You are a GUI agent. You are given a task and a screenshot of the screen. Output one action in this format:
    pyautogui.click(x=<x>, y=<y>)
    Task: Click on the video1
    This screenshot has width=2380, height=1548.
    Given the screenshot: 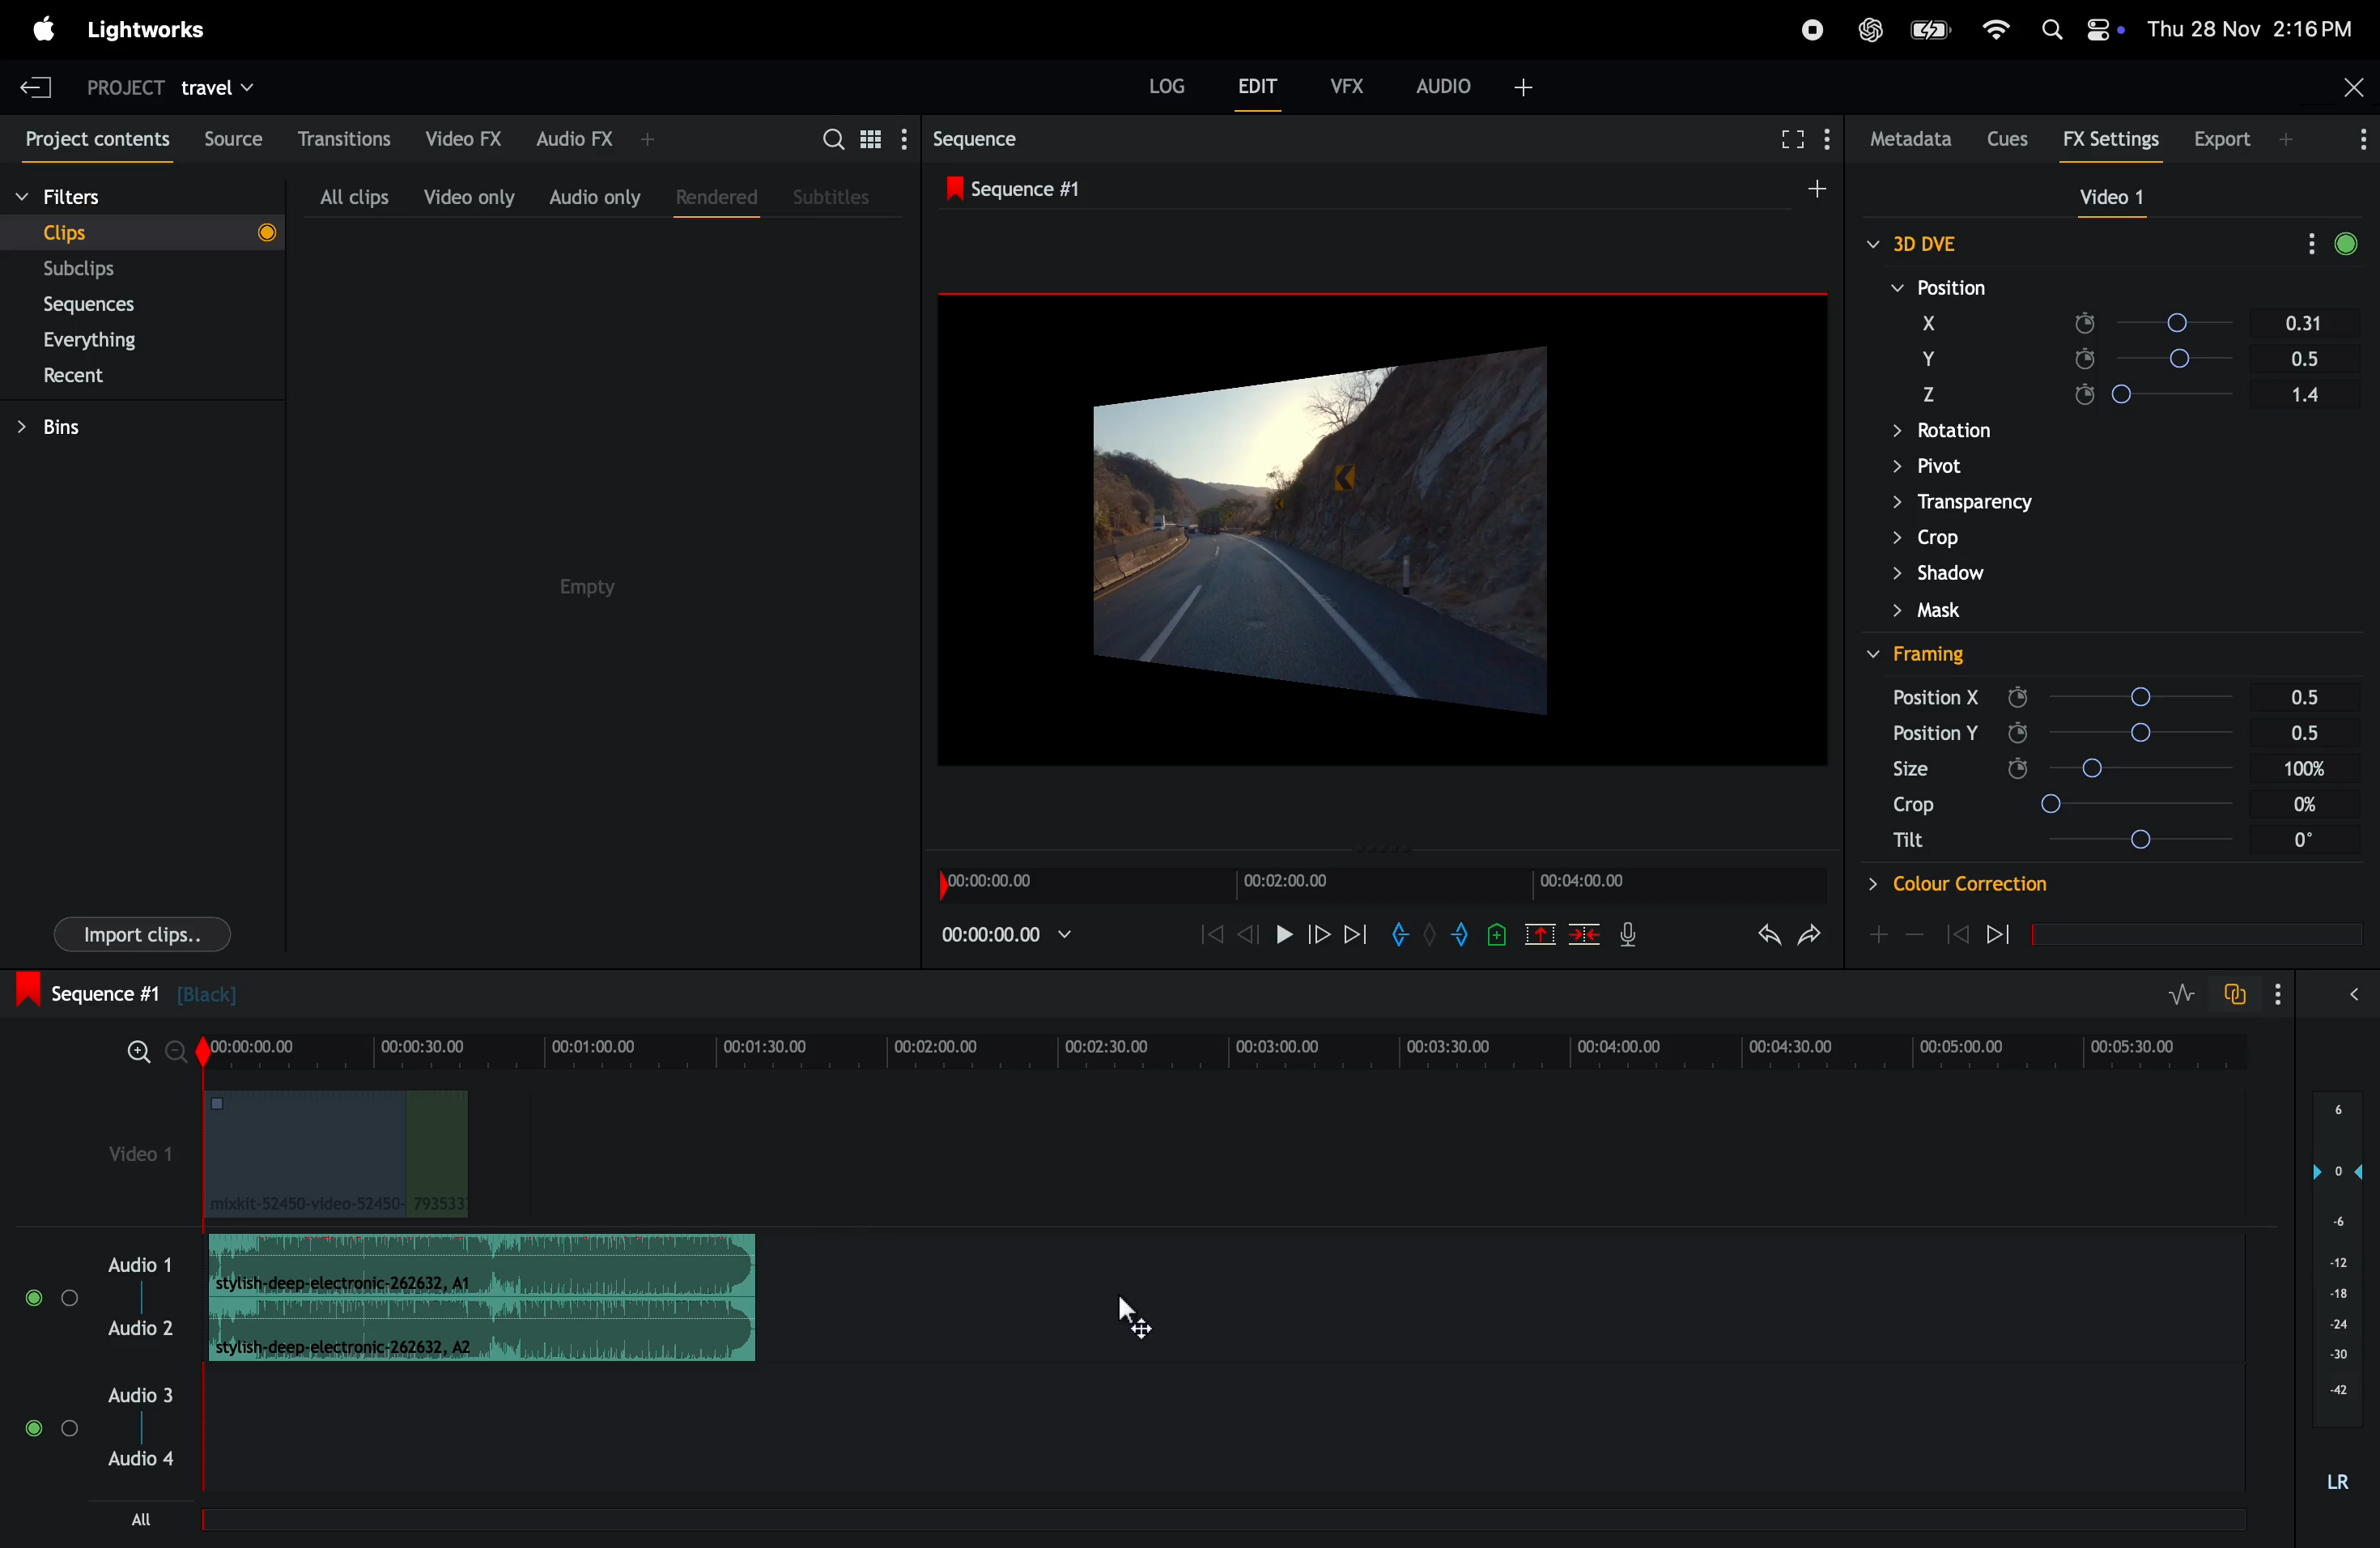 What is the action you would take?
    pyautogui.click(x=124, y=1152)
    